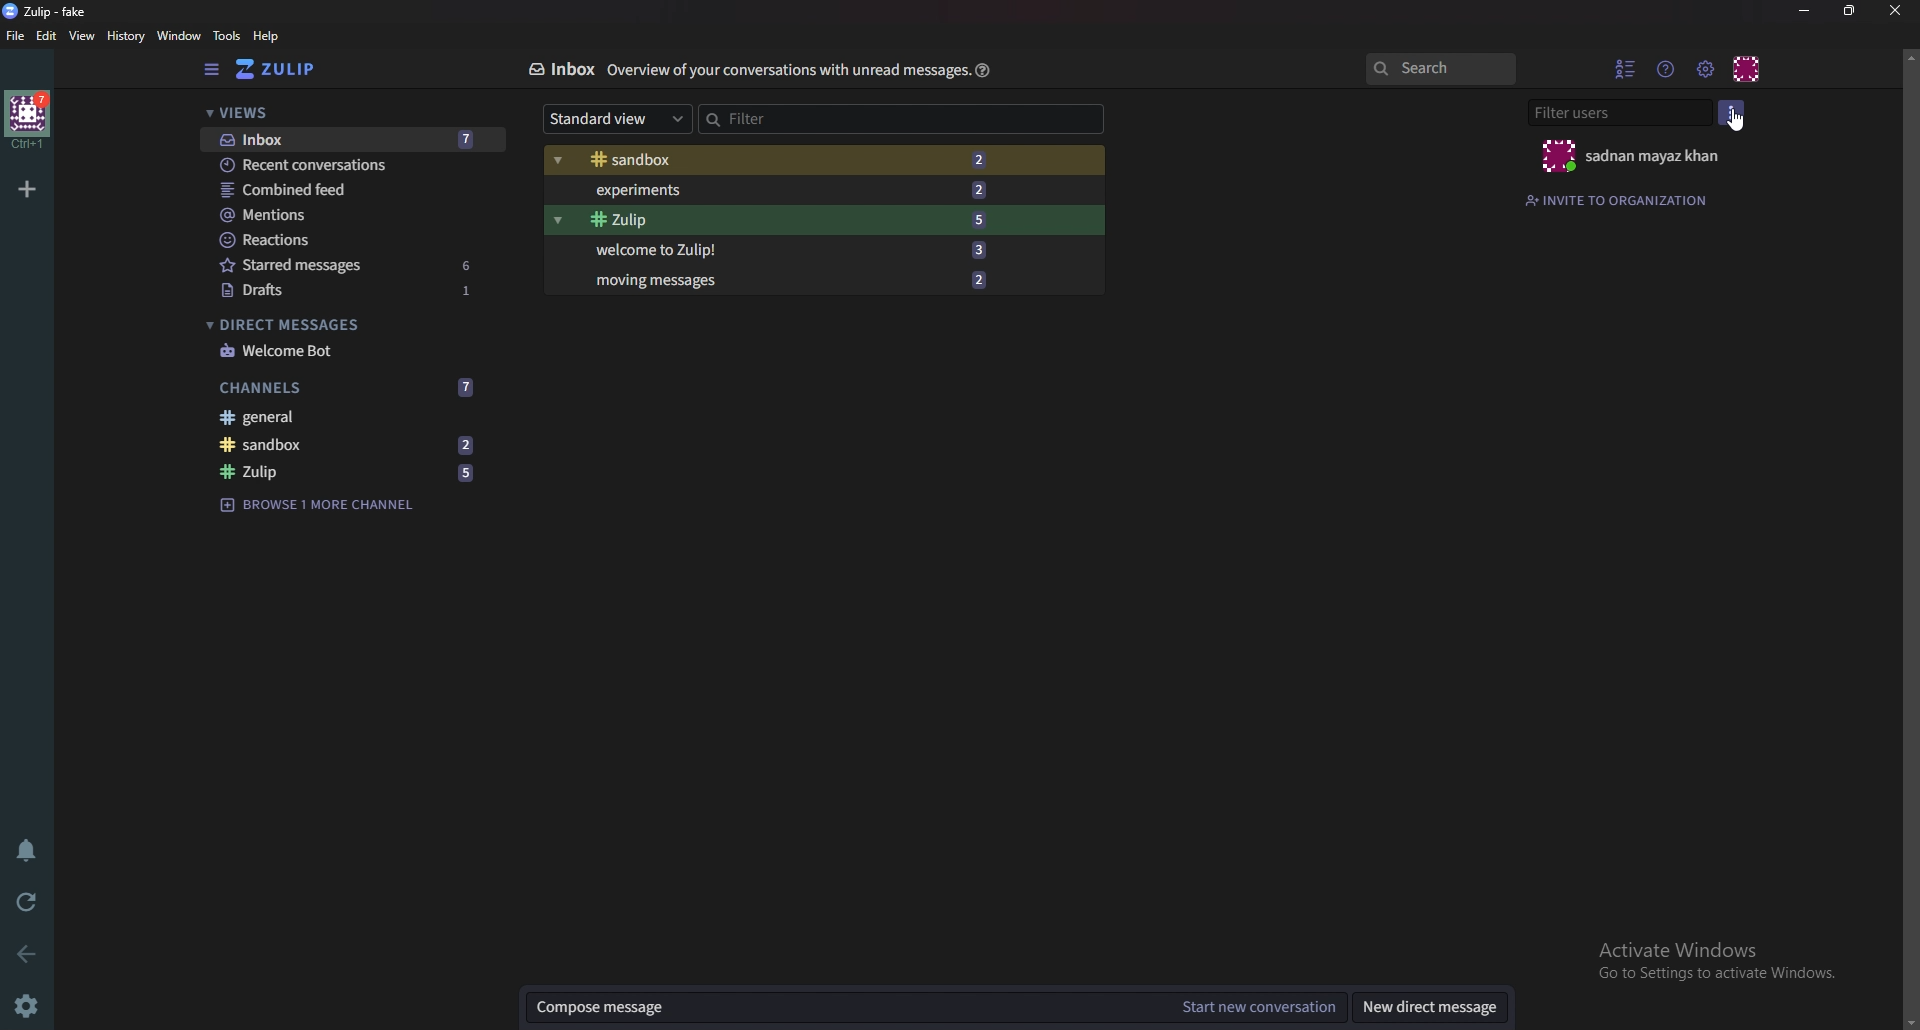 The width and height of the screenshot is (1920, 1030). Describe the element at coordinates (22, 955) in the screenshot. I see `Back` at that location.